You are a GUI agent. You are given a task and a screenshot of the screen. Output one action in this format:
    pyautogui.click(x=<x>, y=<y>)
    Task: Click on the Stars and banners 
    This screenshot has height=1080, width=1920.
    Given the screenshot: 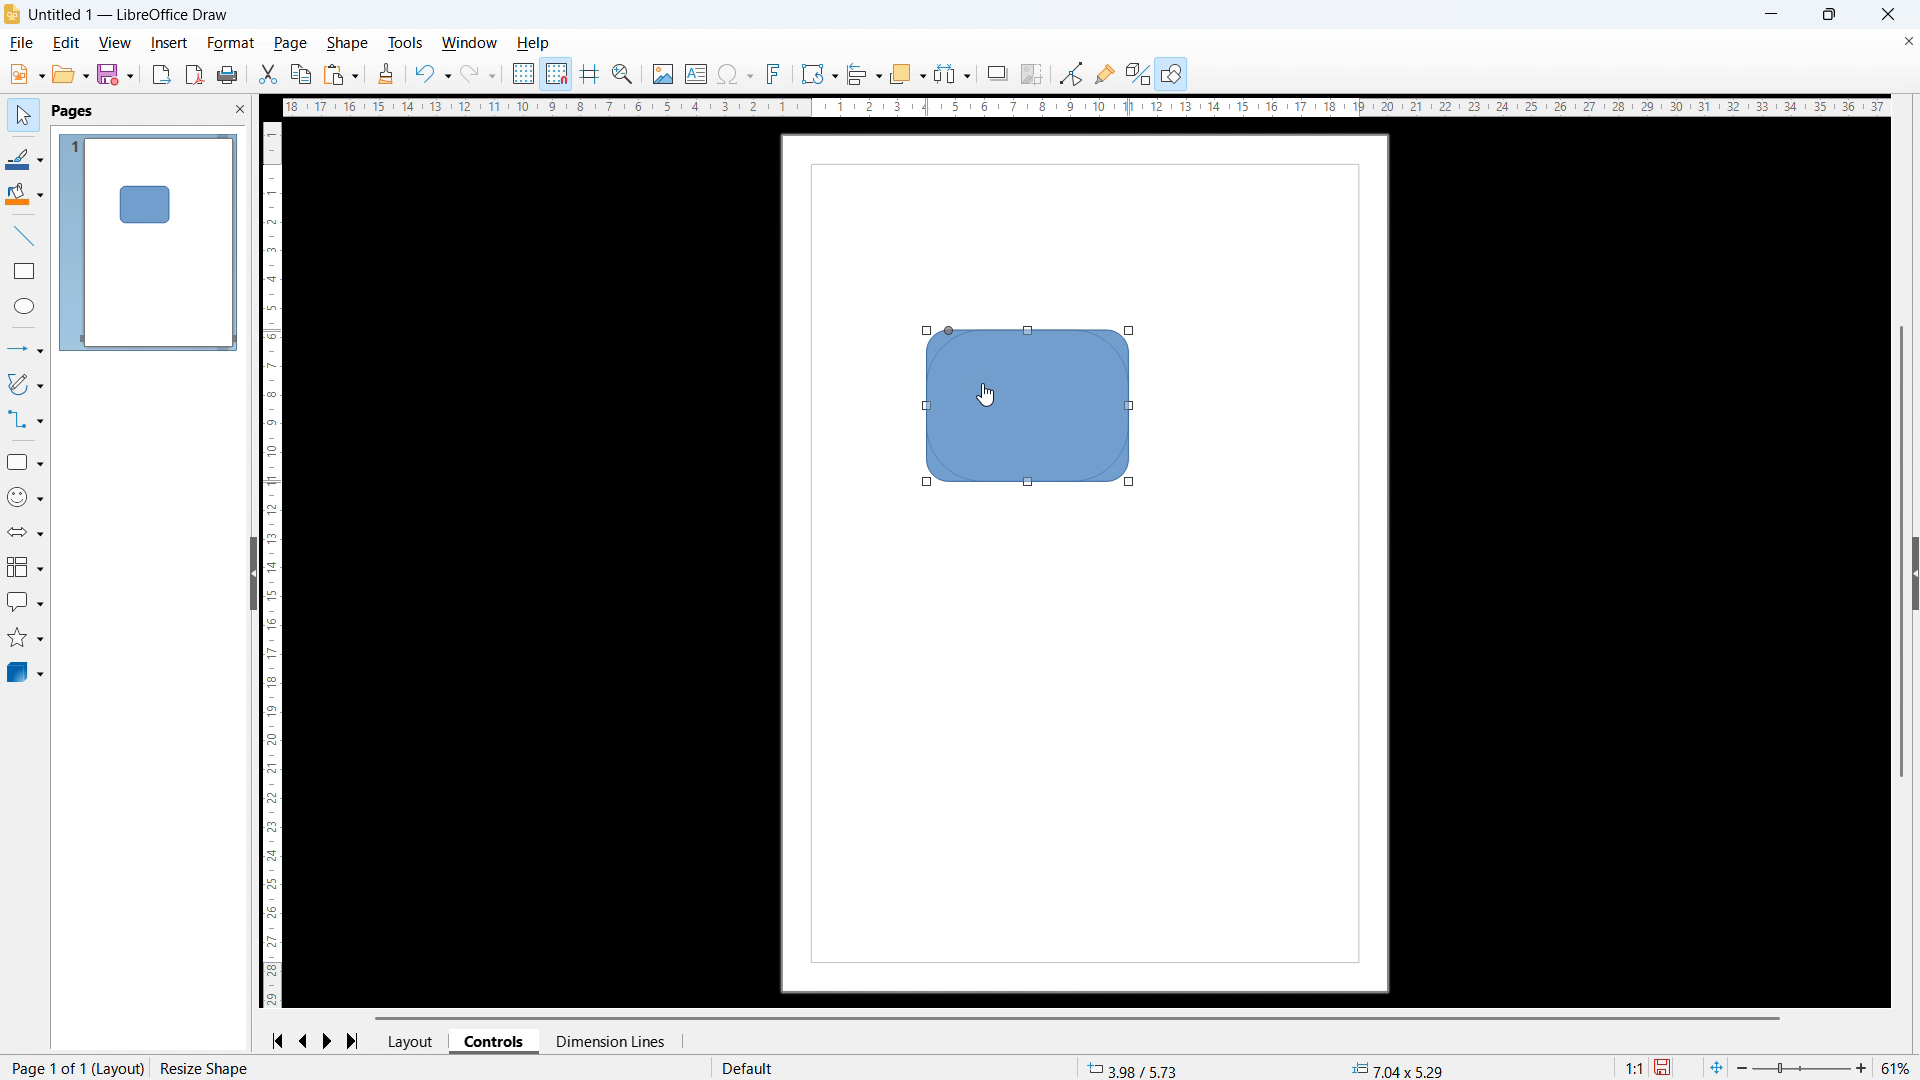 What is the action you would take?
    pyautogui.click(x=26, y=638)
    